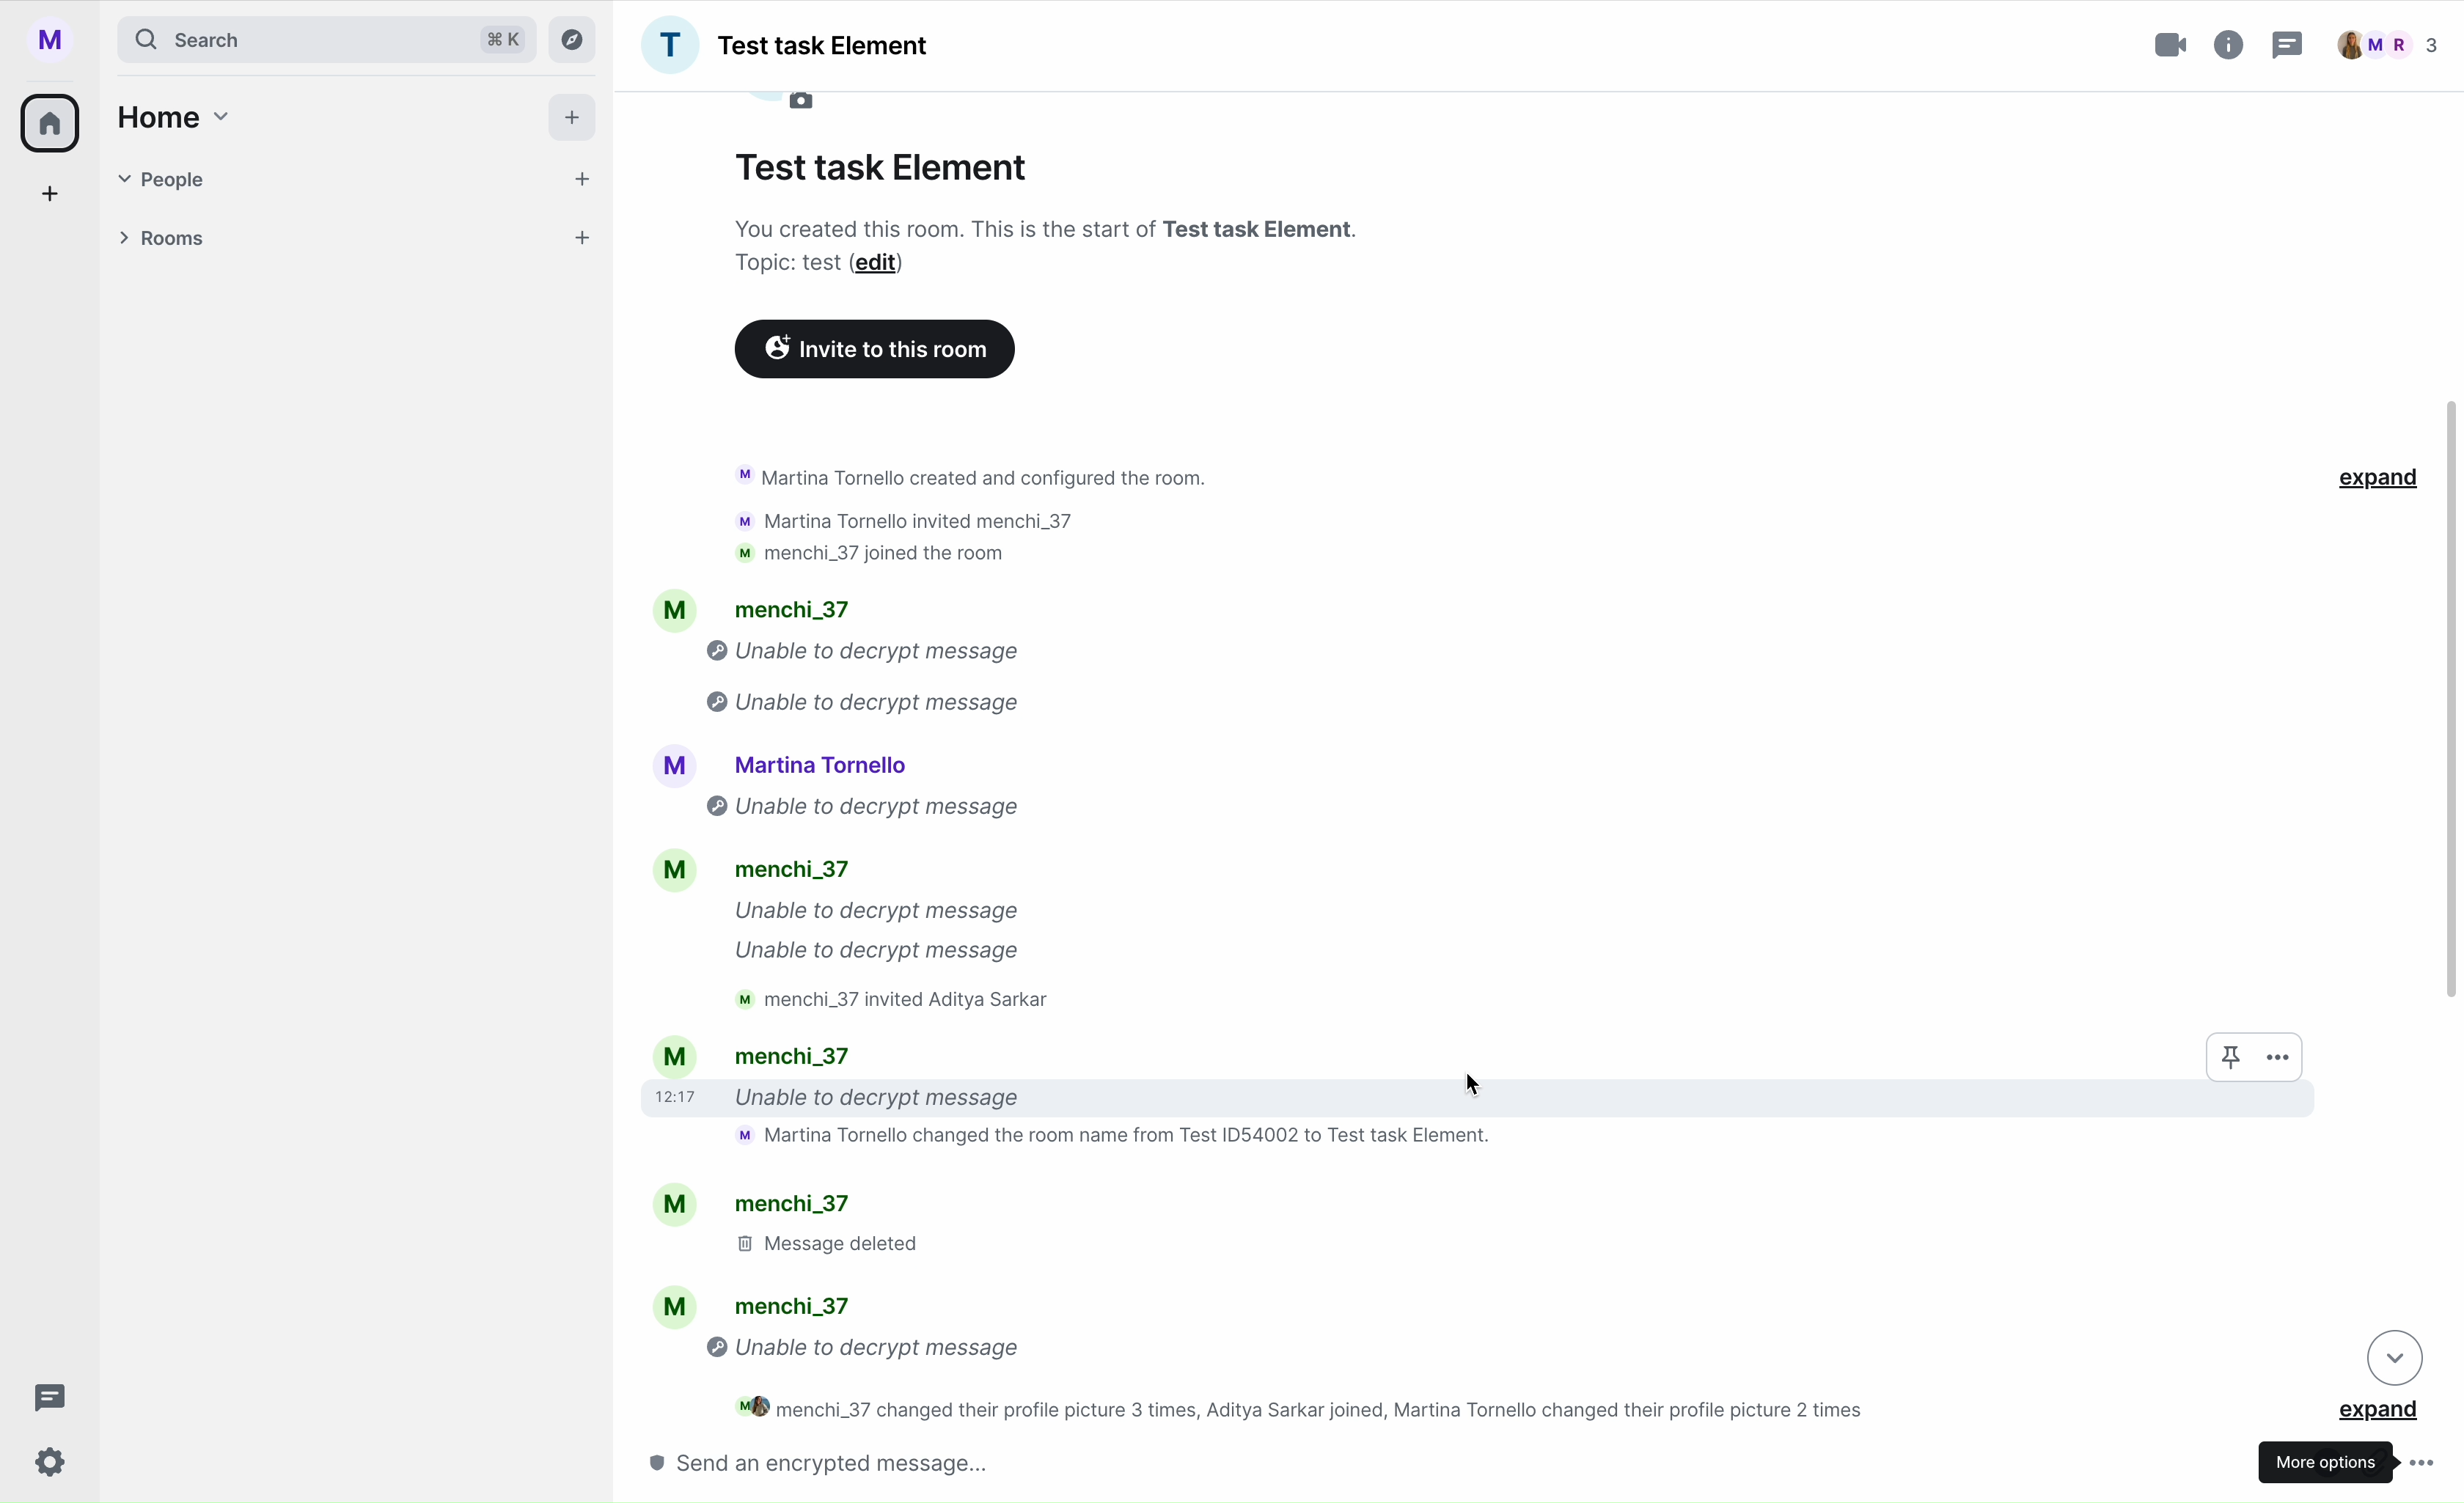 The width and height of the screenshot is (2464, 1503). I want to click on home, so click(169, 116).